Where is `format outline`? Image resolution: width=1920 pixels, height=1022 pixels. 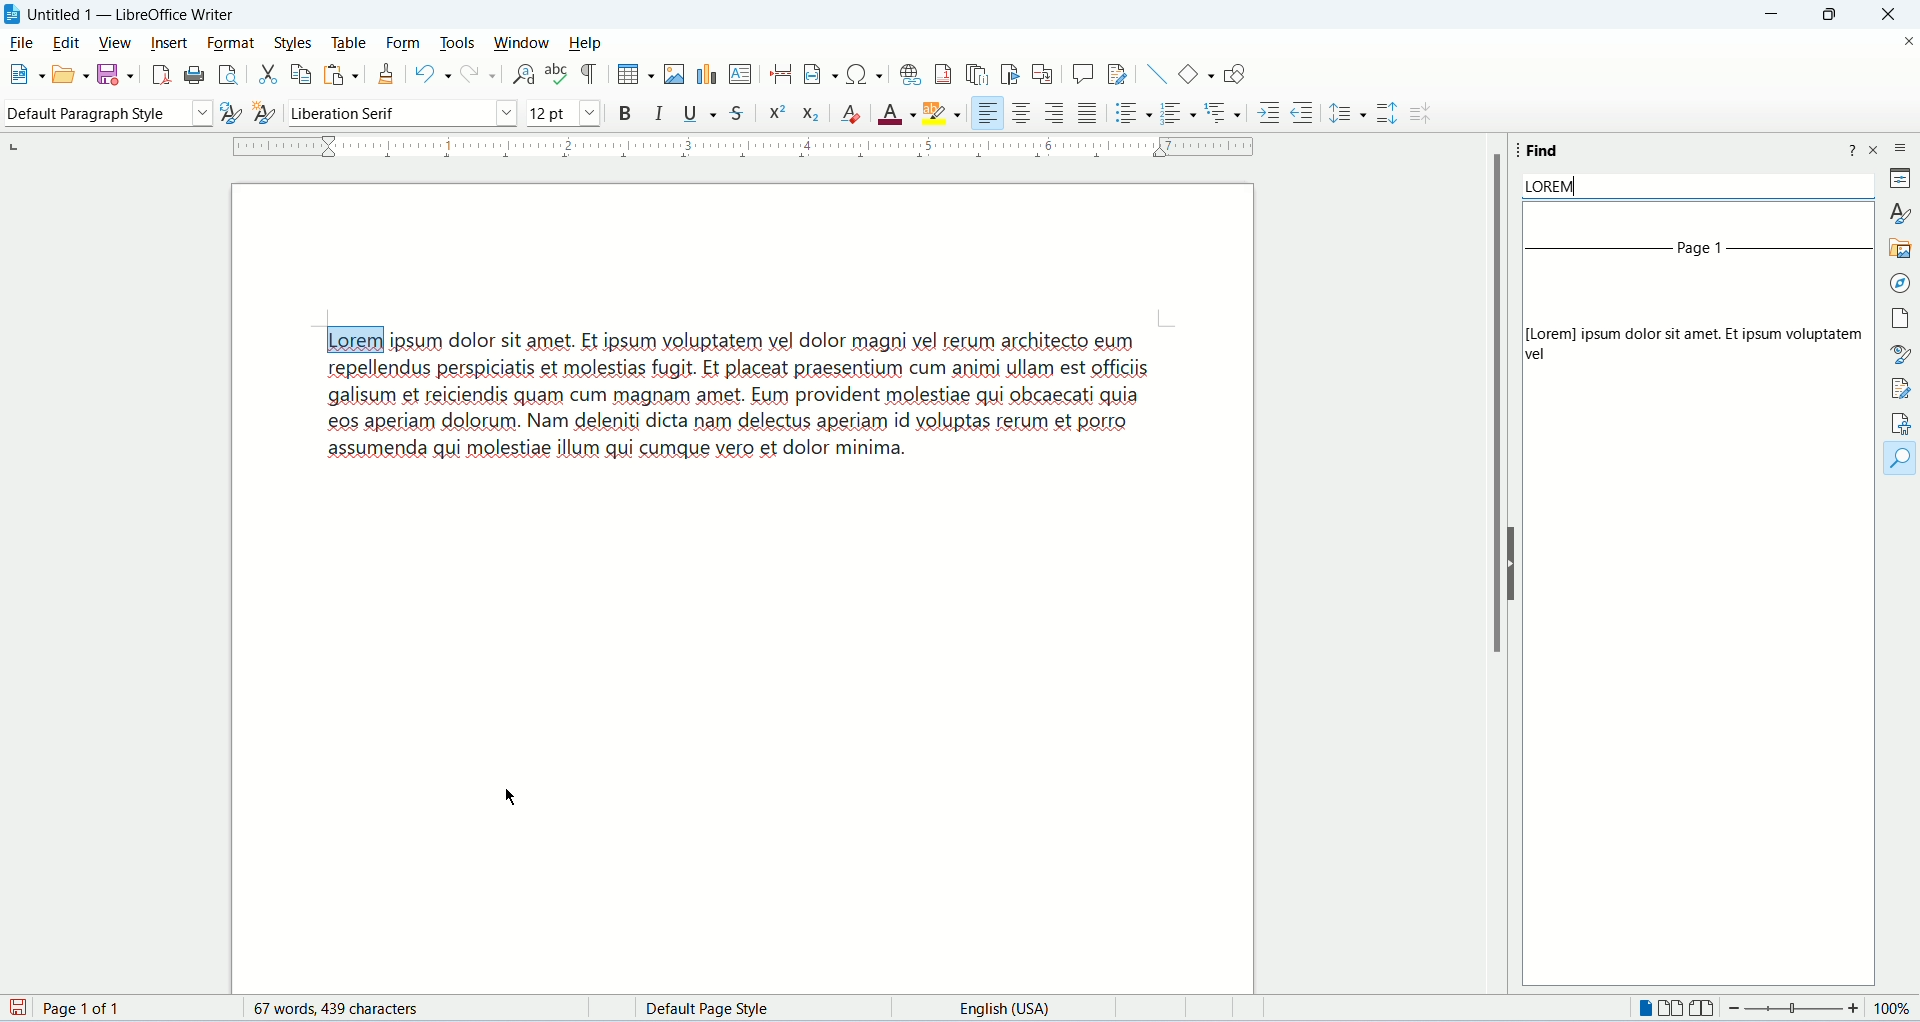 format outline is located at coordinates (1225, 115).